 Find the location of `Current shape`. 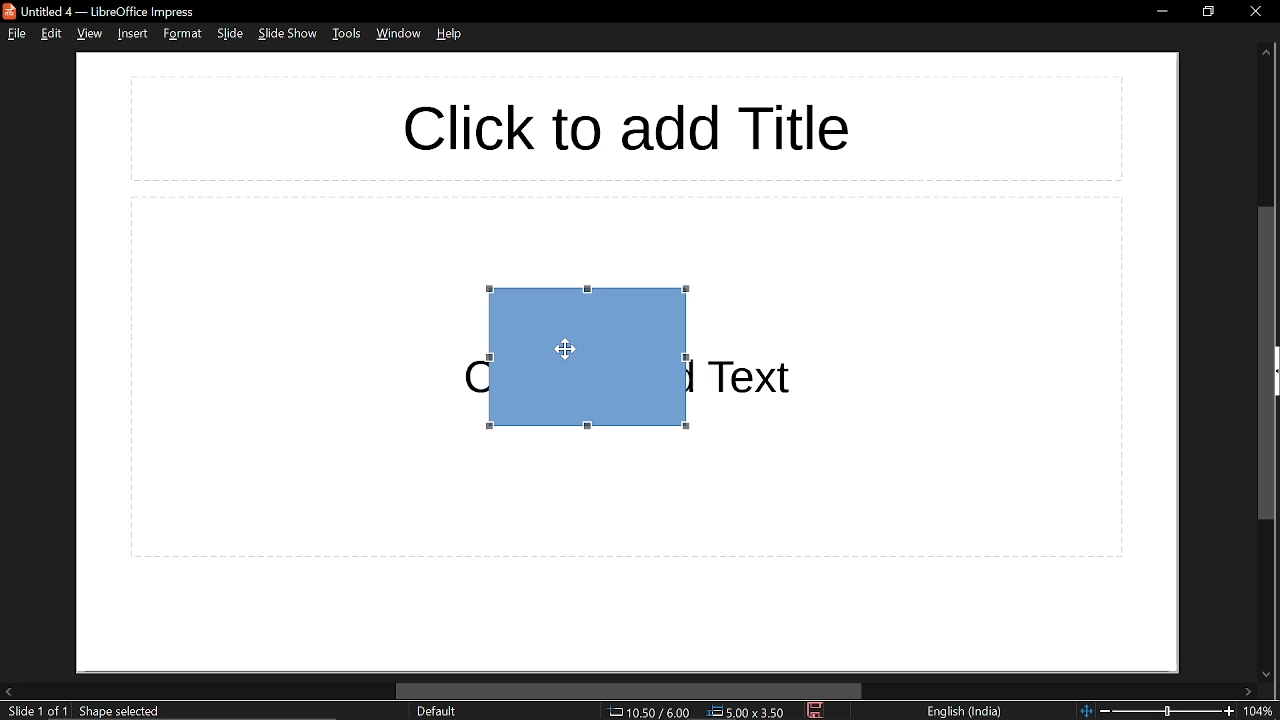

Current shape is located at coordinates (569, 374).